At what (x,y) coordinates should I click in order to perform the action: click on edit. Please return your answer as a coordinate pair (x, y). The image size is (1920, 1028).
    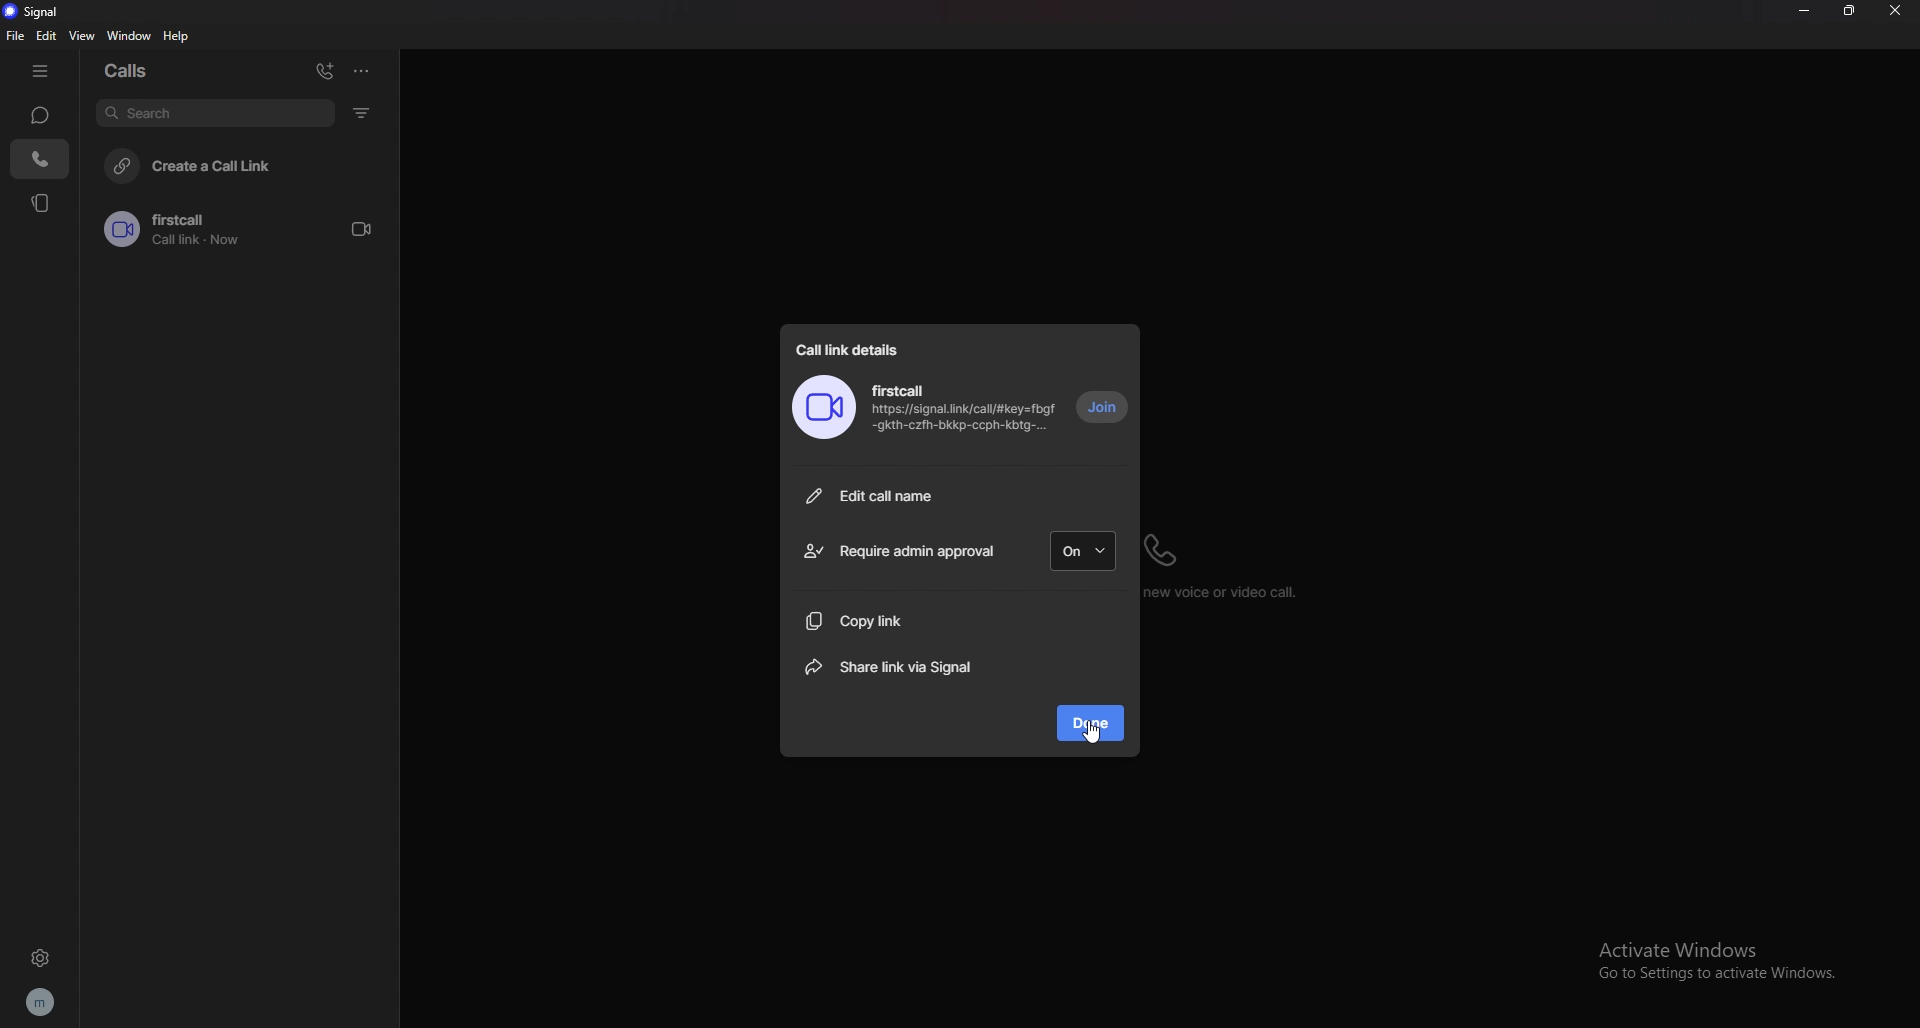
    Looking at the image, I should click on (47, 36).